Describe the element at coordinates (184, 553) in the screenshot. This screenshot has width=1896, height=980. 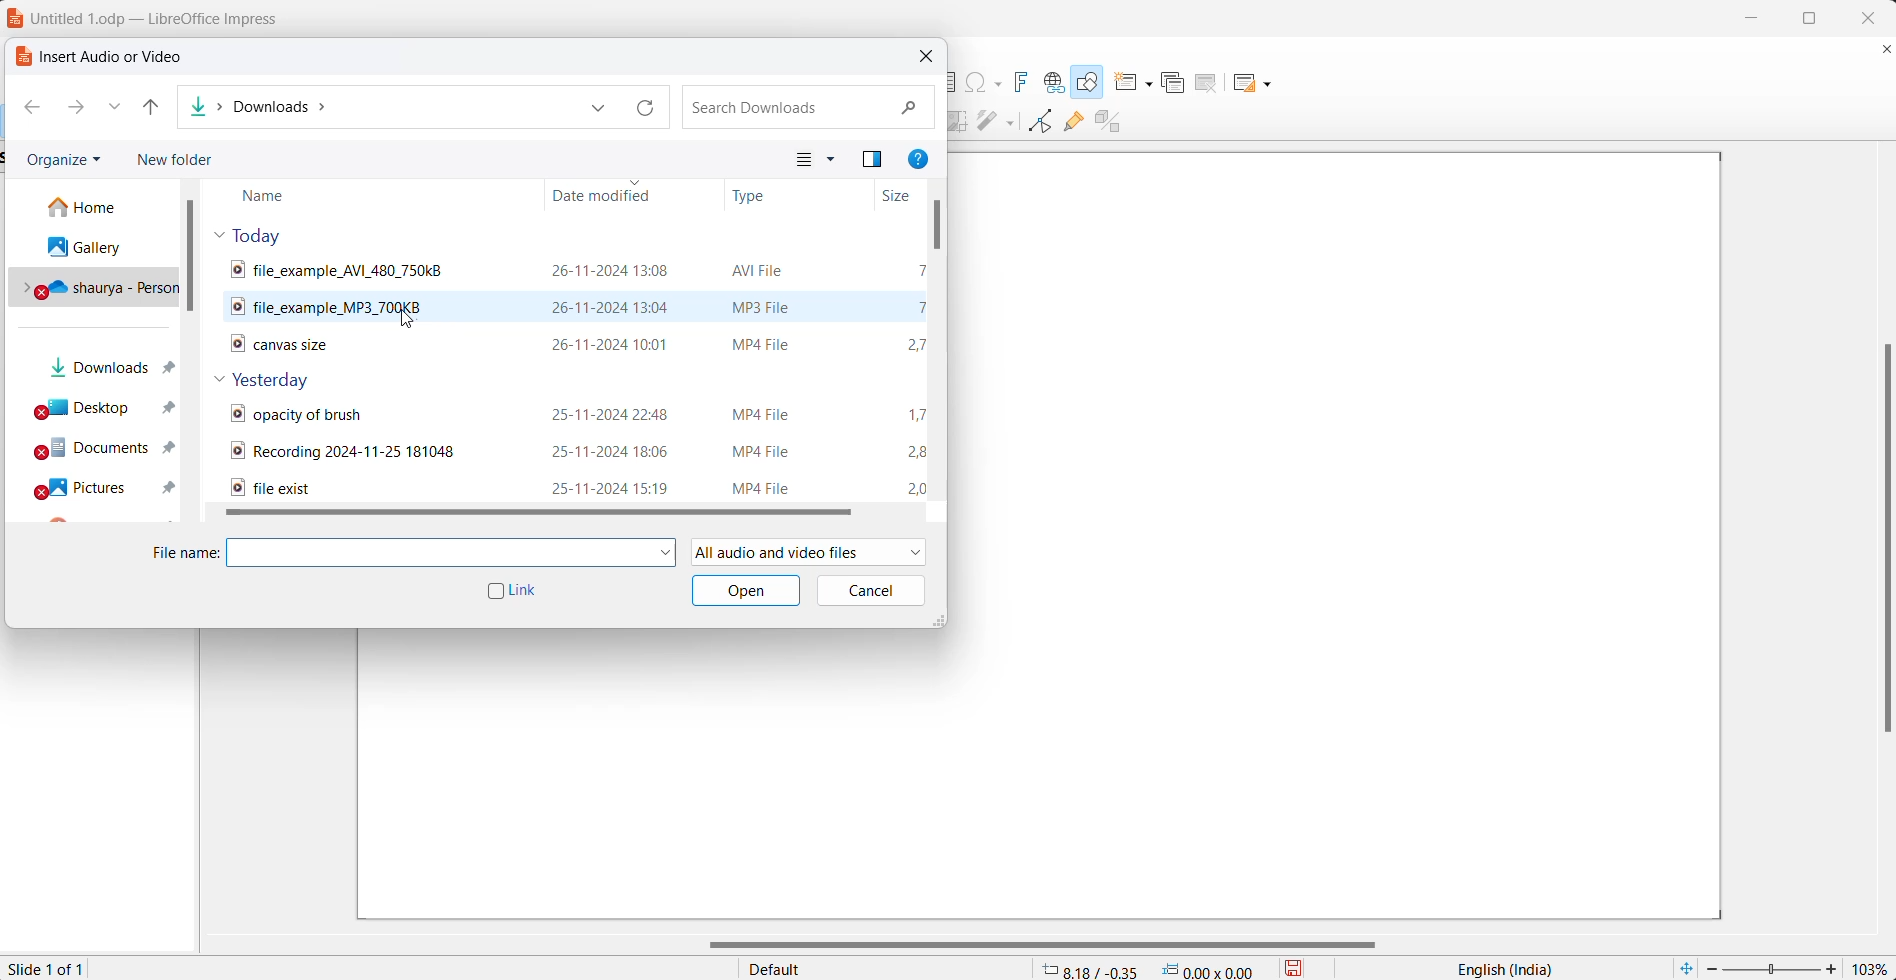
I see `file name` at that location.